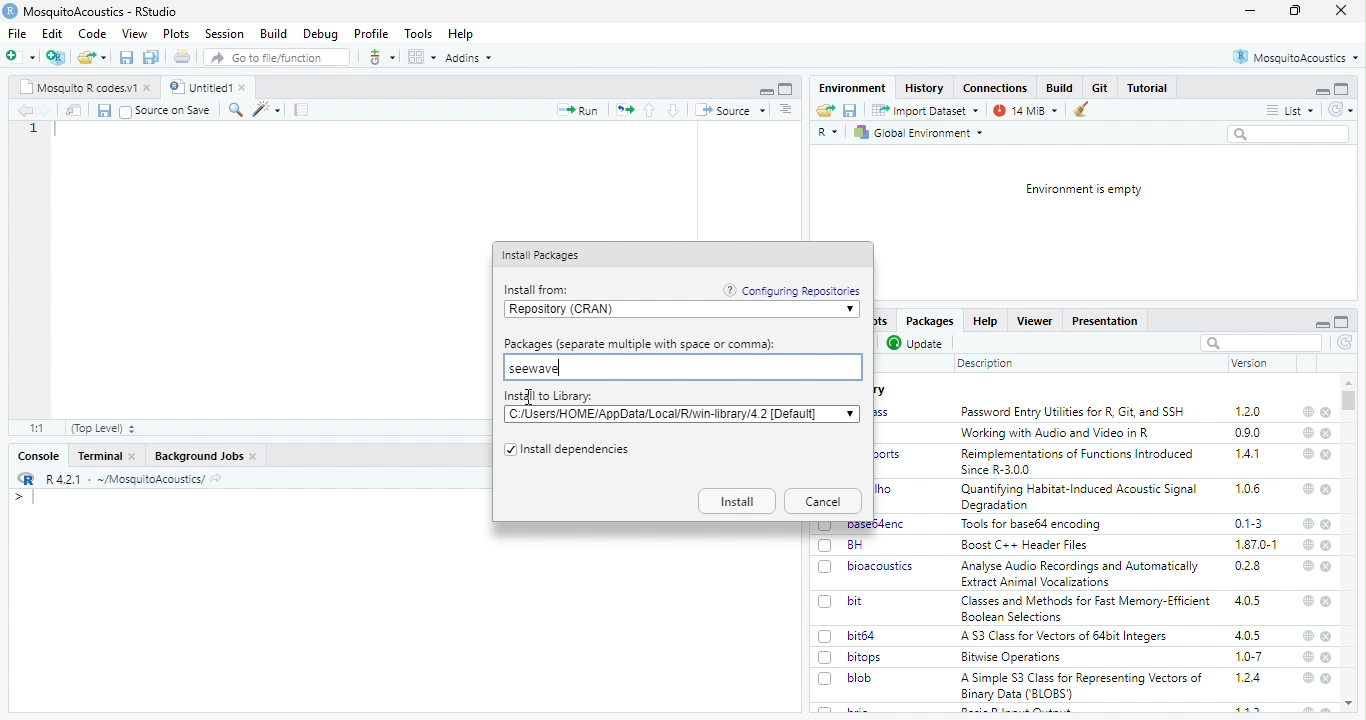  Describe the element at coordinates (175, 111) in the screenshot. I see `Source on save` at that location.